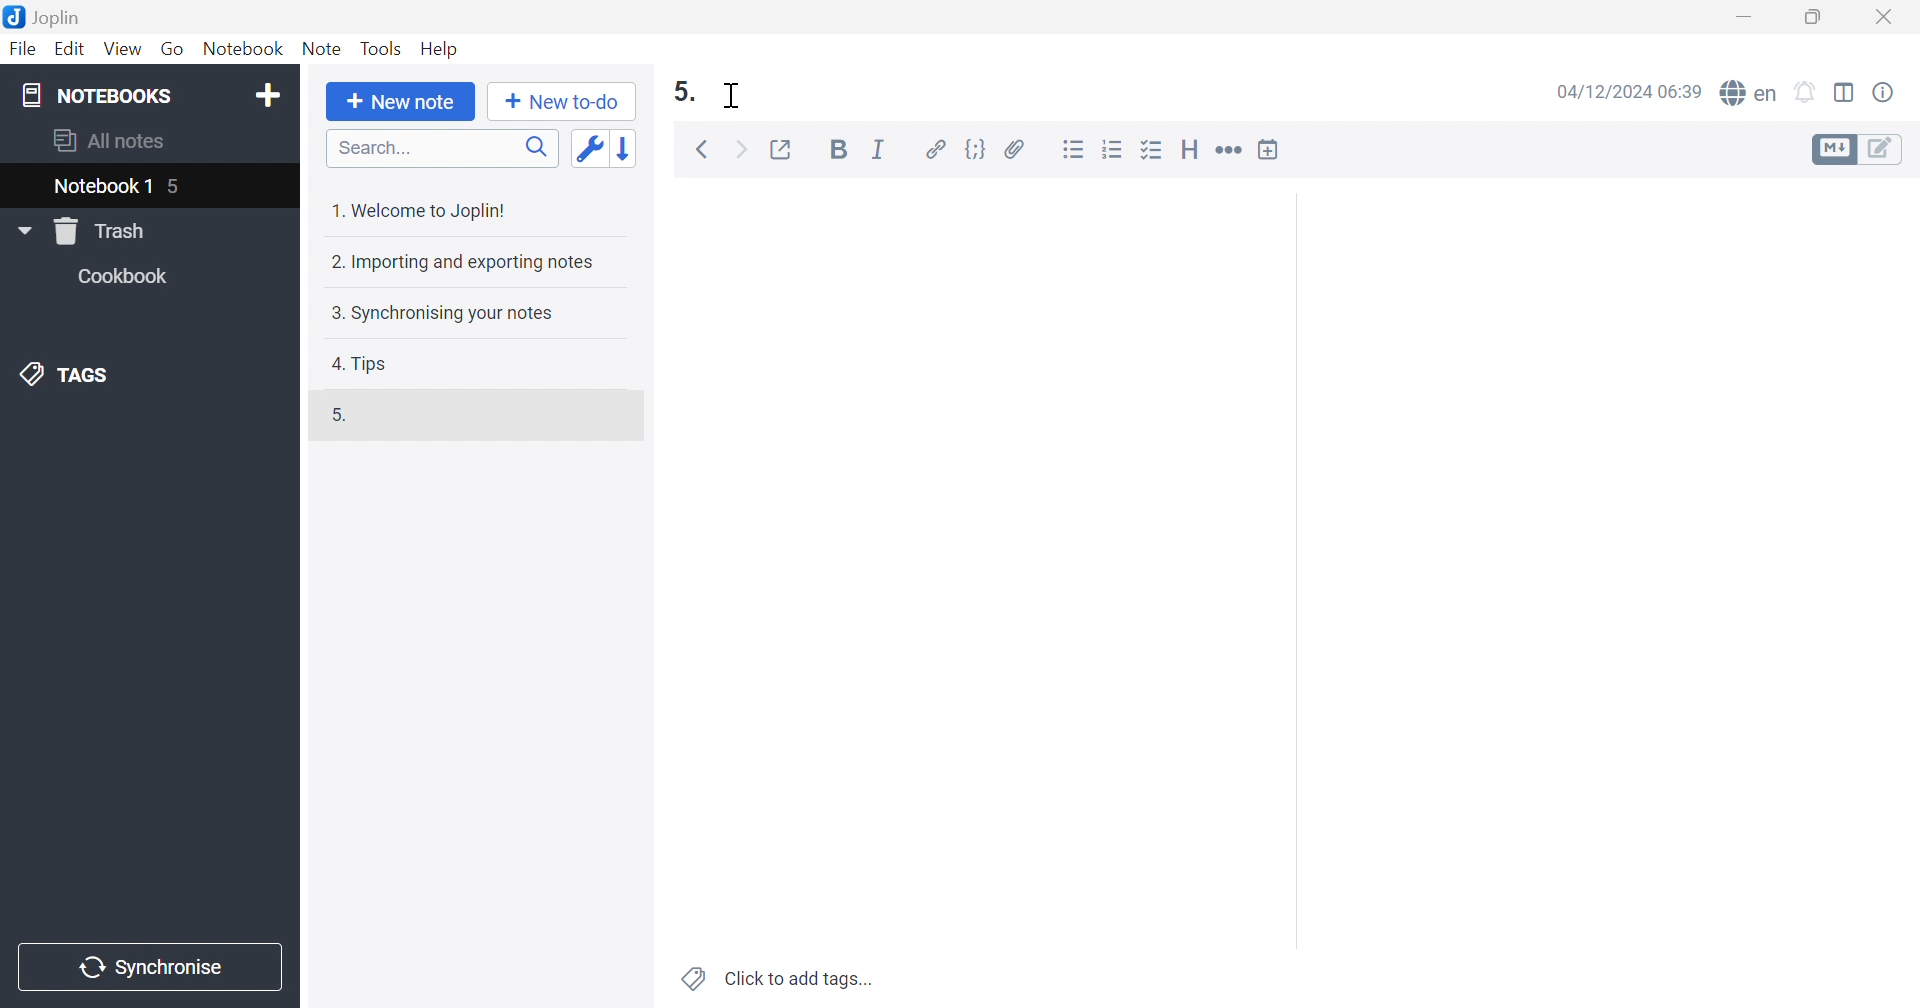  I want to click on Numbered list, so click(1114, 148).